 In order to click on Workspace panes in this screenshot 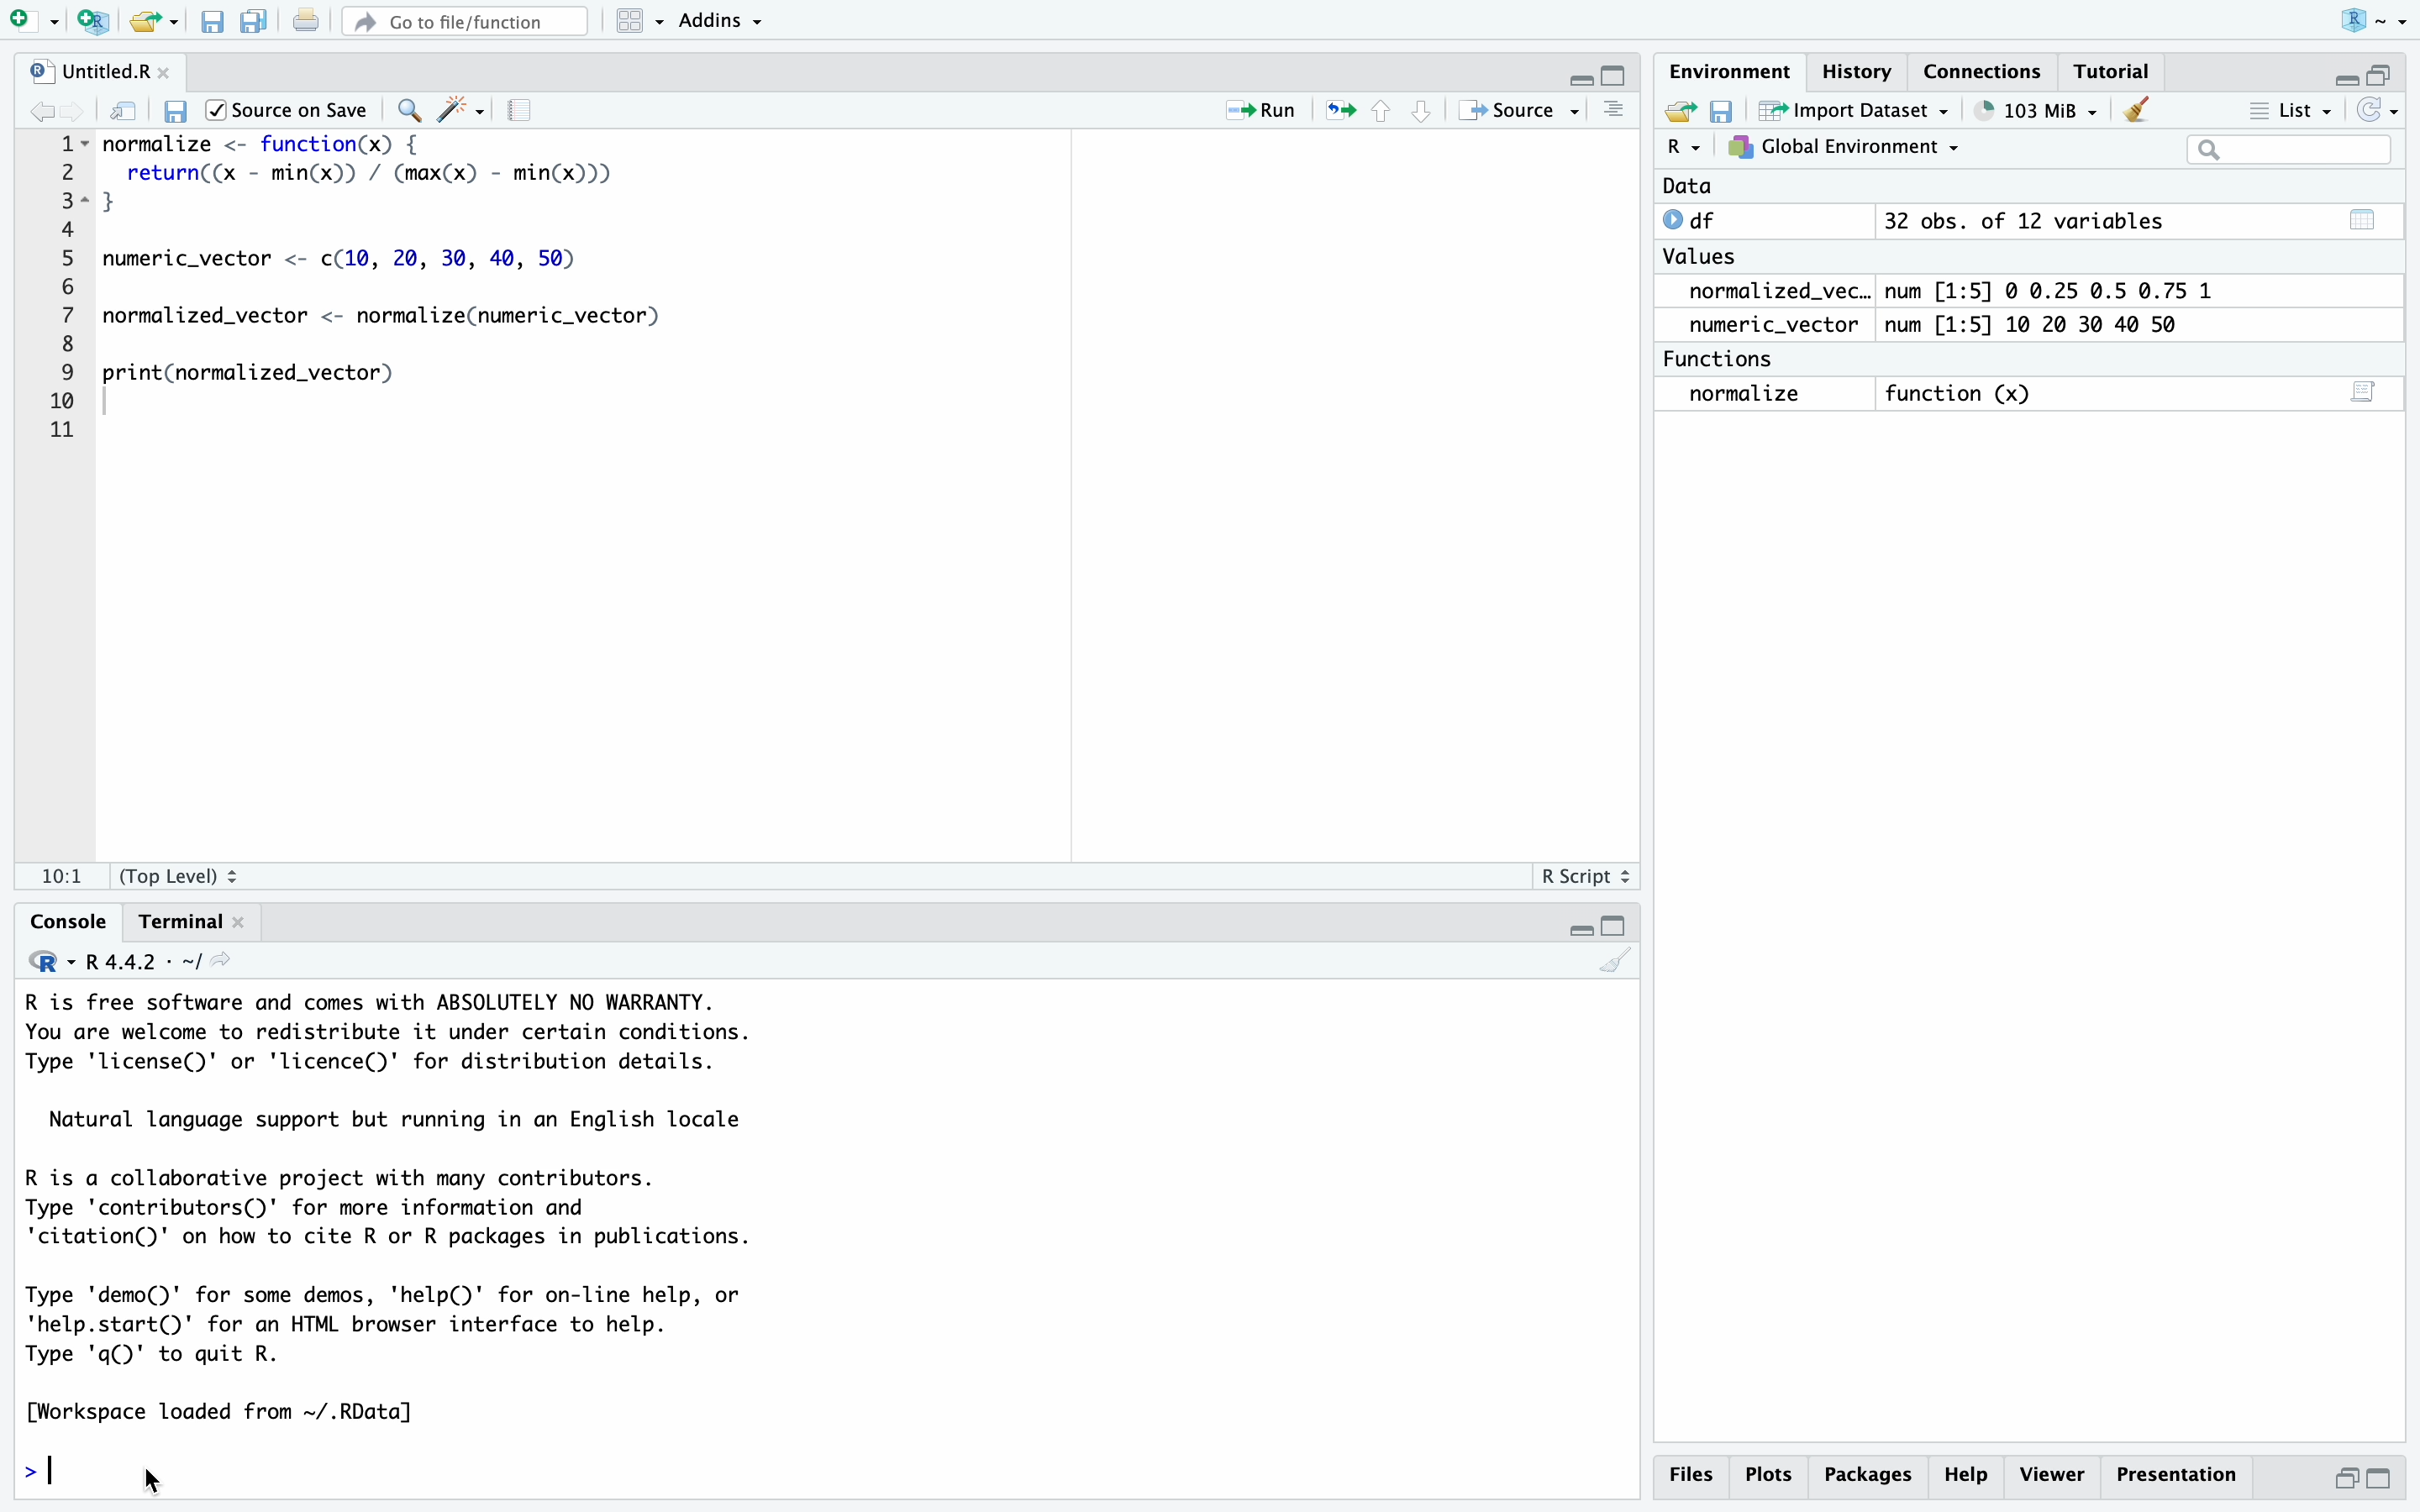, I will do `click(637, 24)`.